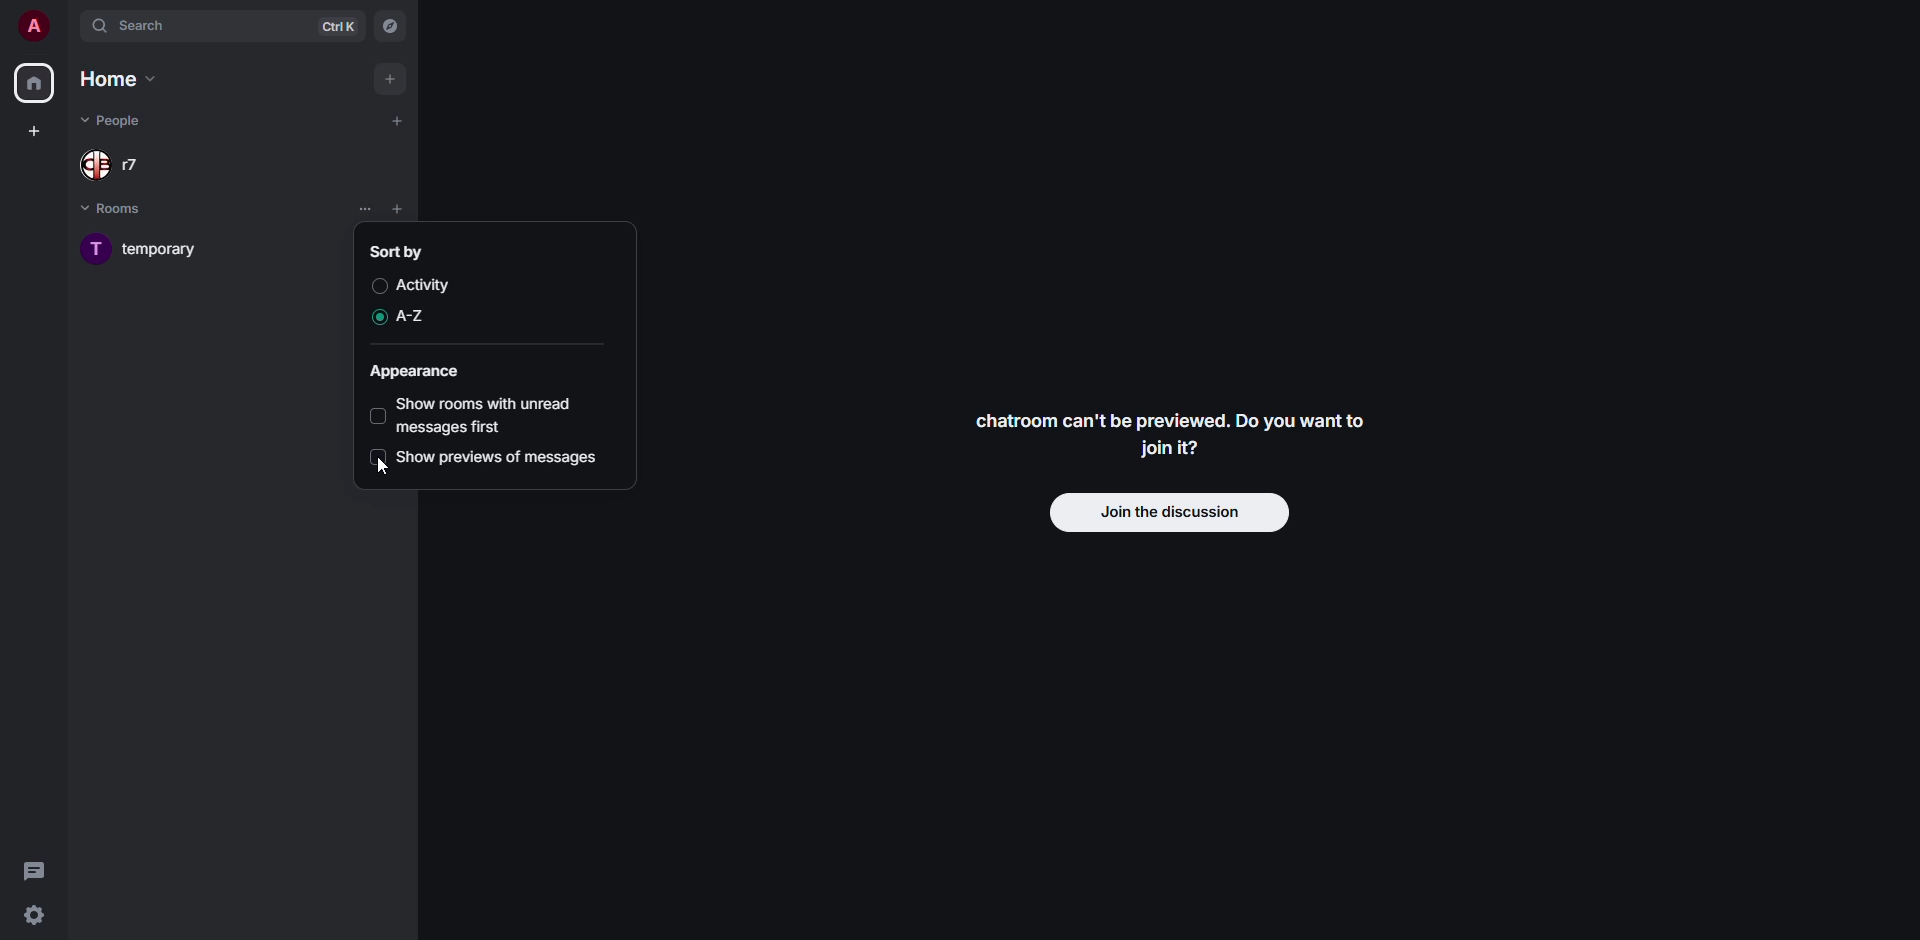  Describe the element at coordinates (36, 869) in the screenshot. I see `threads` at that location.